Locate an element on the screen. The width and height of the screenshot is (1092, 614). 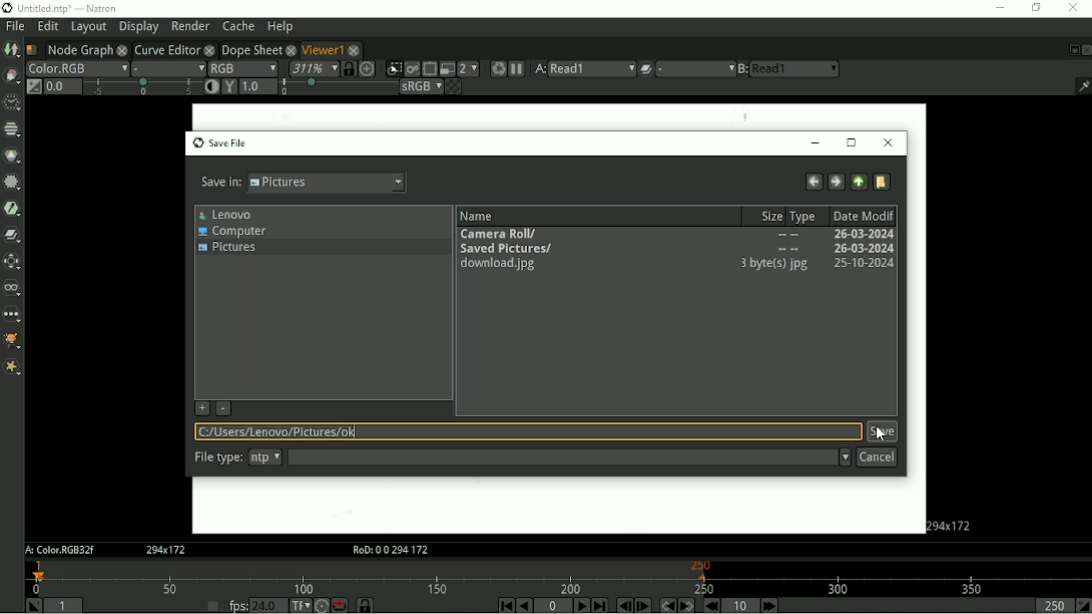
Last frame is located at coordinates (599, 605).